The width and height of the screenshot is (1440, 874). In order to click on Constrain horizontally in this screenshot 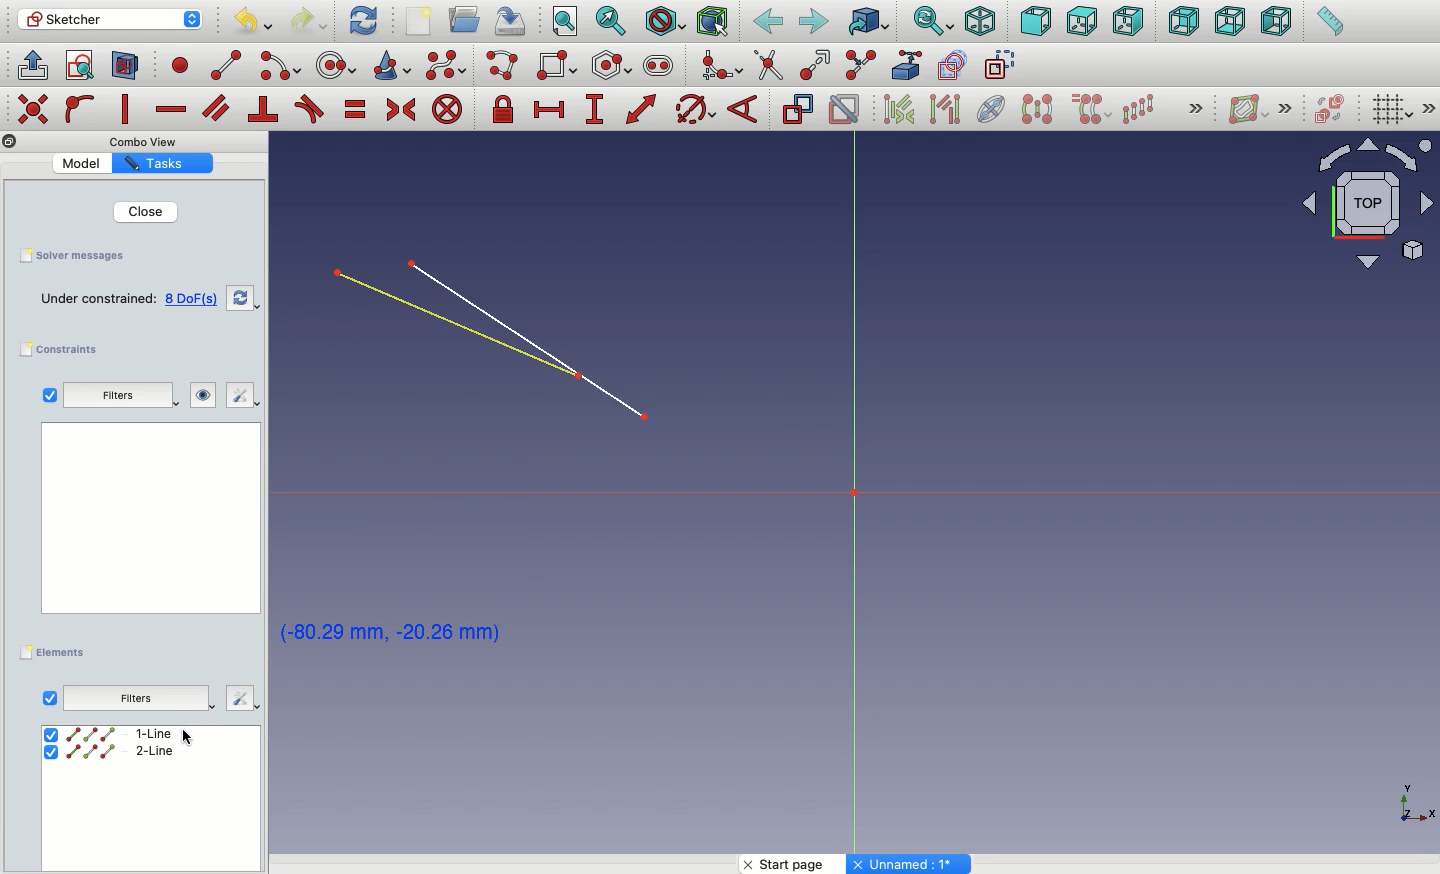, I will do `click(170, 111)`.